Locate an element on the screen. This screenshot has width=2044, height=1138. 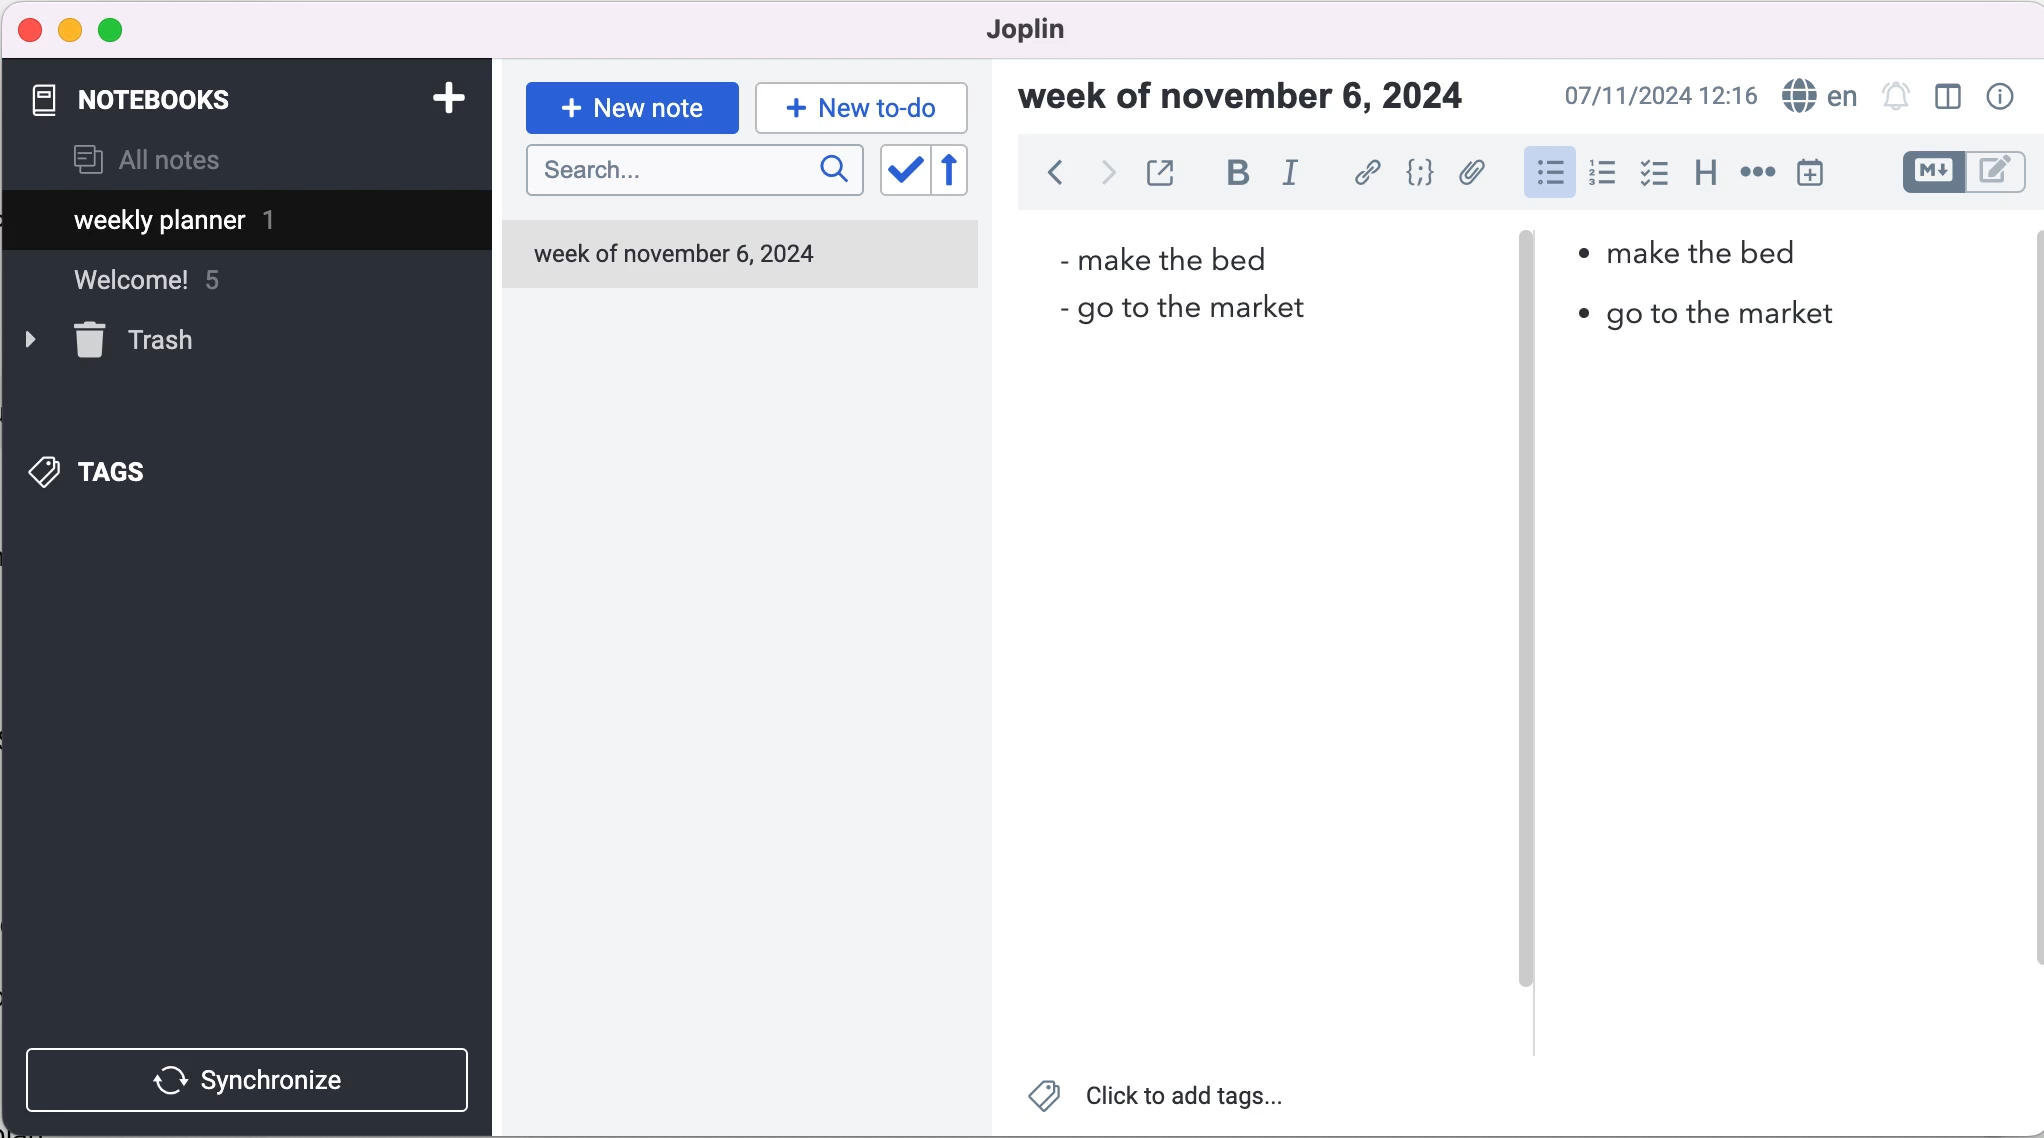
- make the bed is located at coordinates (1169, 256).